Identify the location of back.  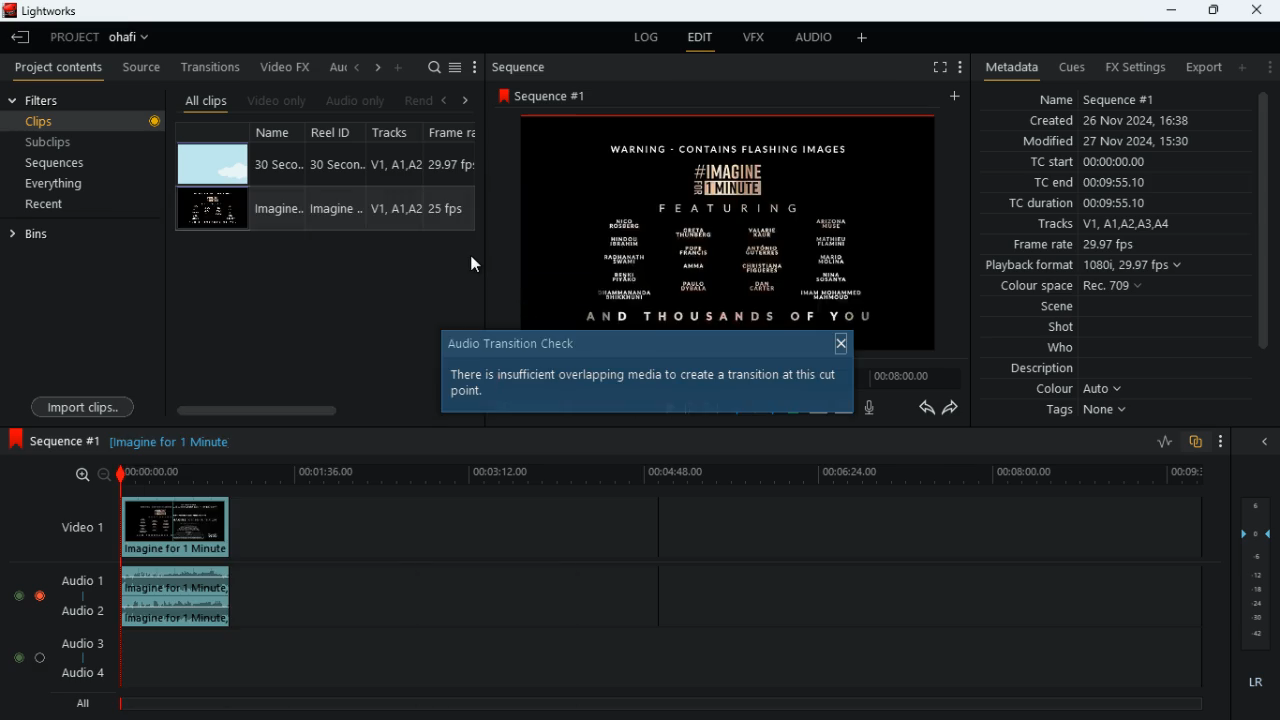
(443, 101).